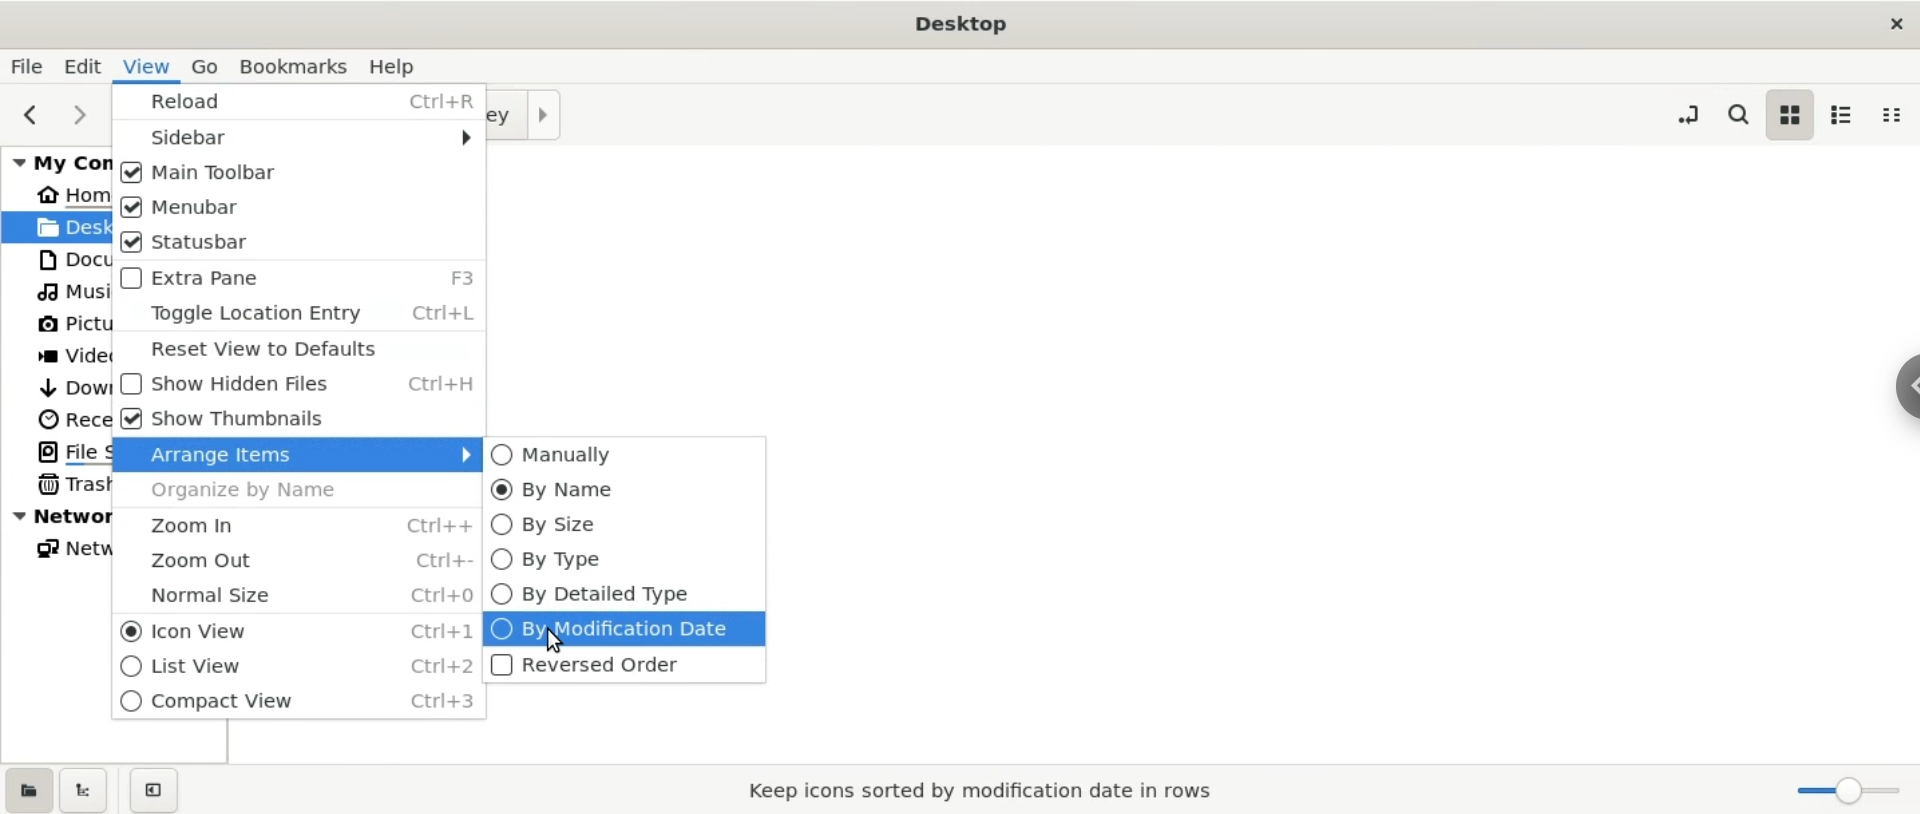  I want to click on by size, so click(626, 523).